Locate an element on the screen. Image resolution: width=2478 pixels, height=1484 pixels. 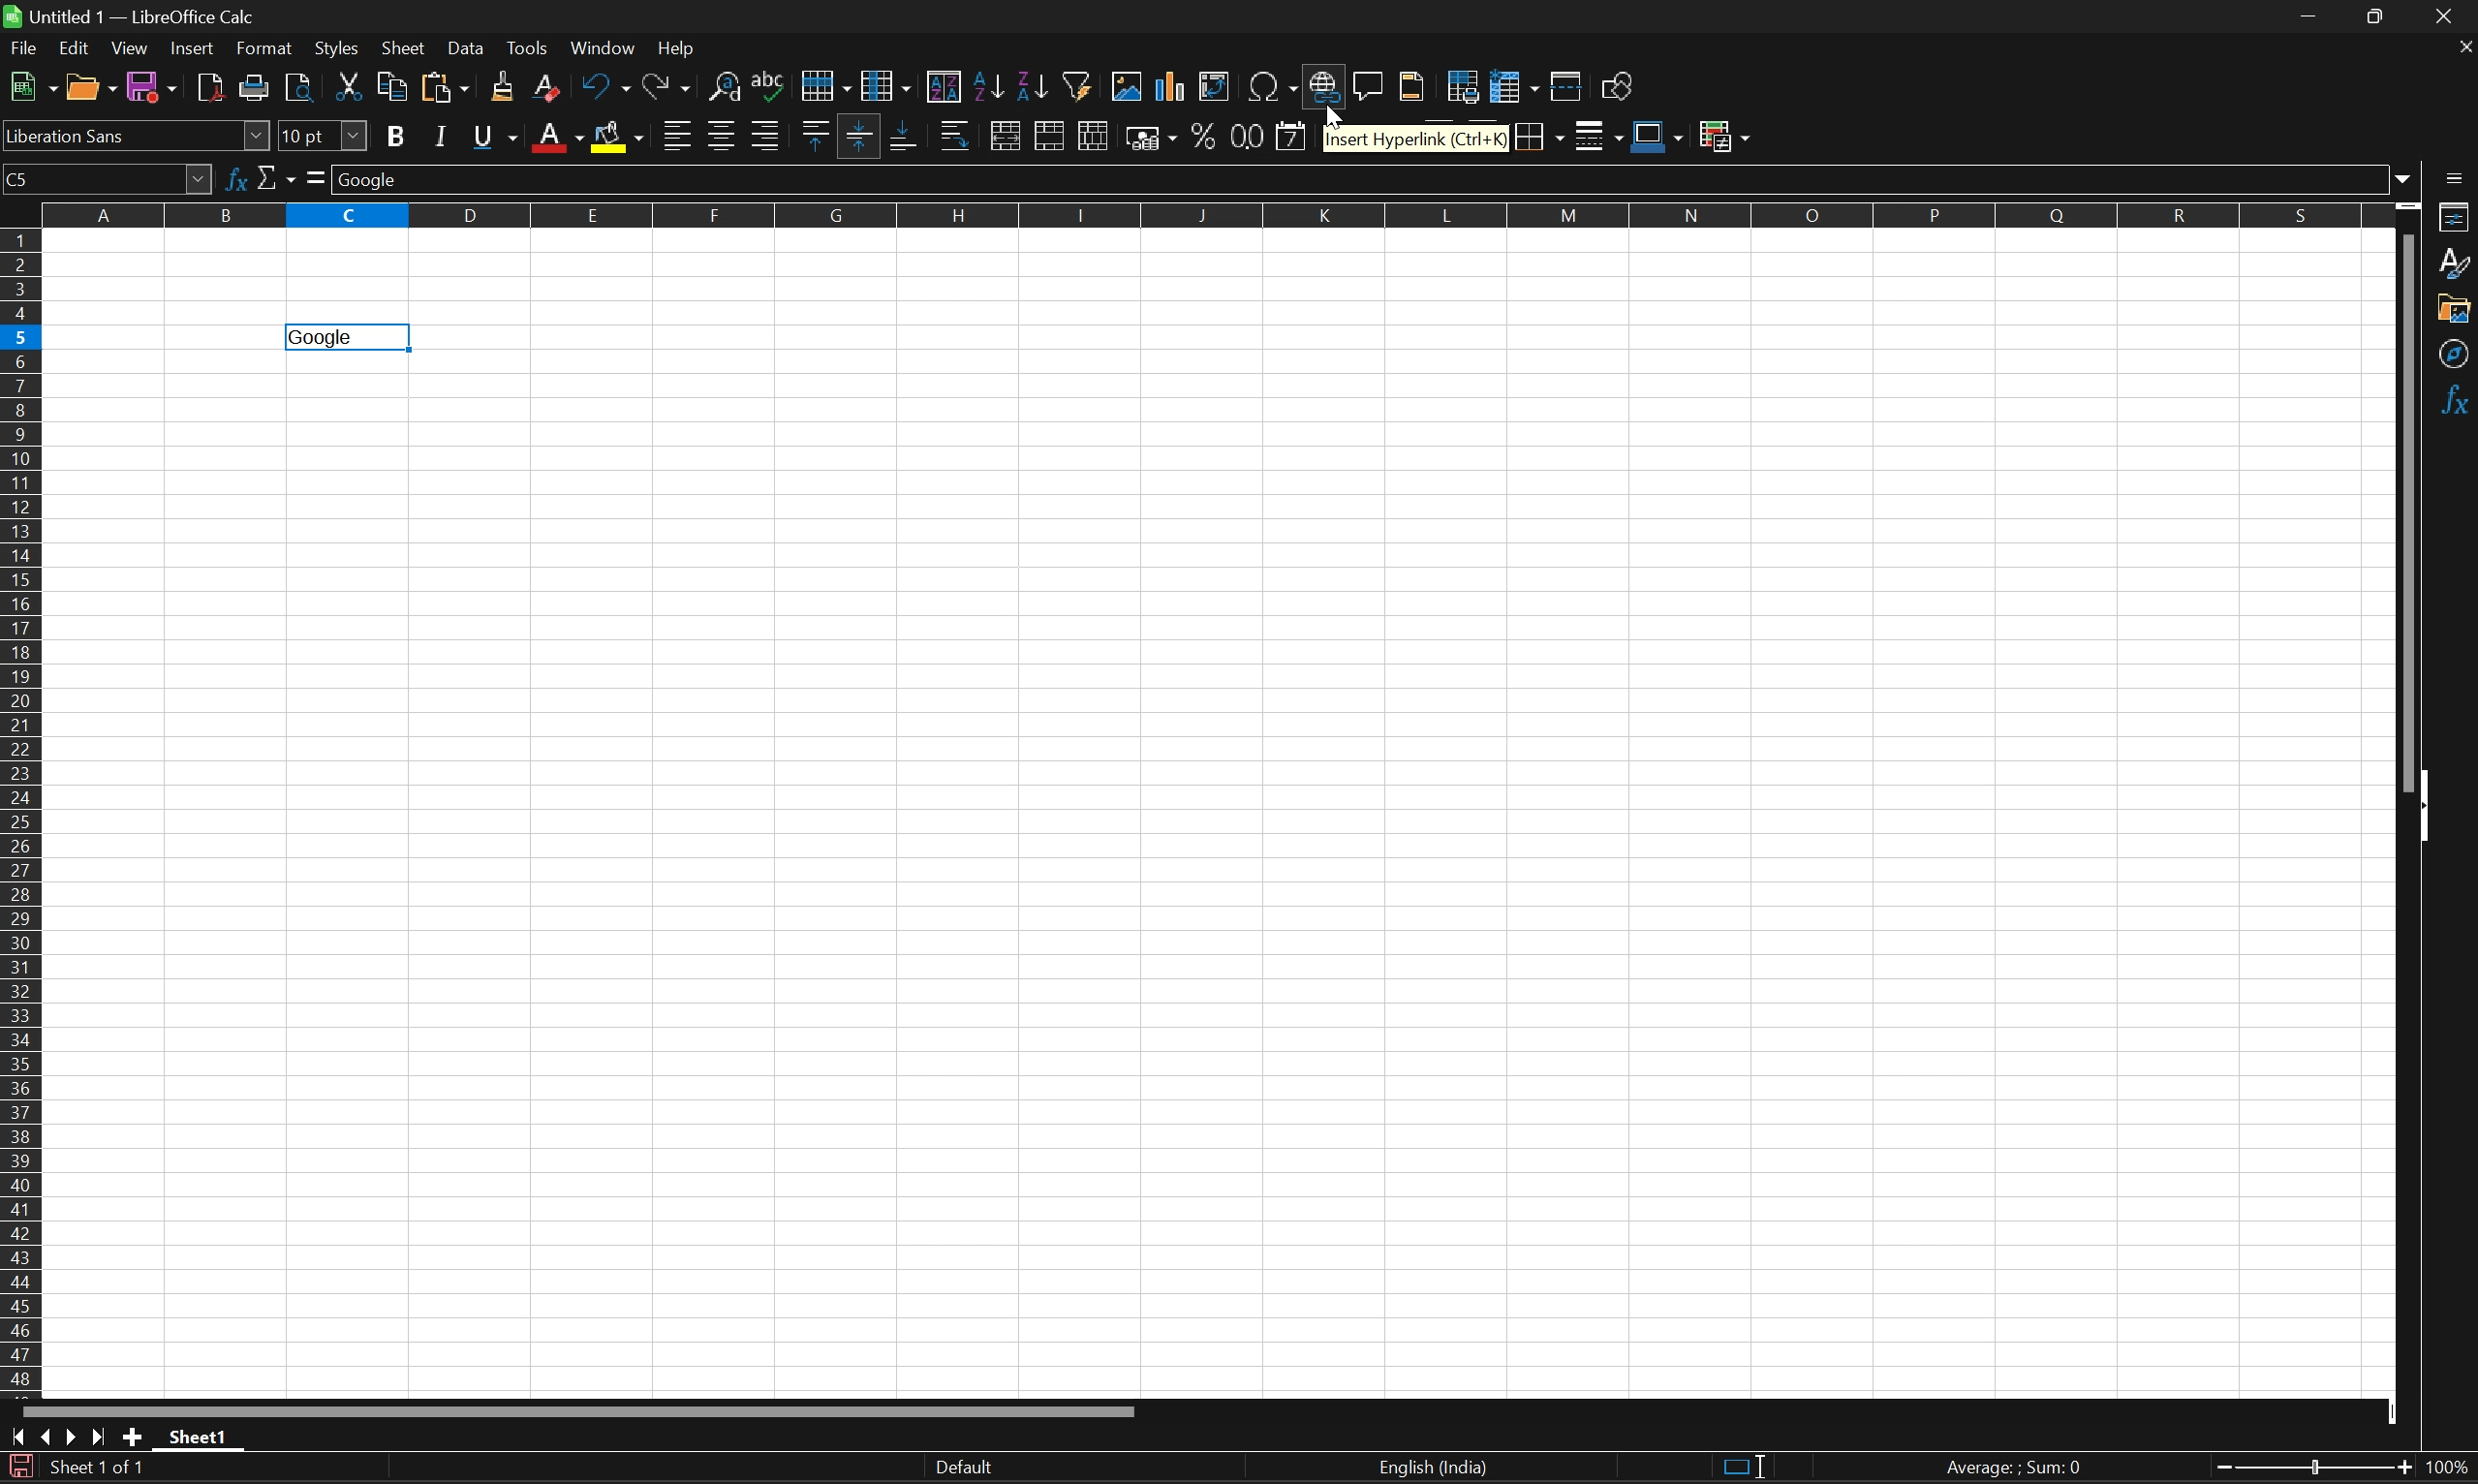
Wrap text is located at coordinates (958, 136).